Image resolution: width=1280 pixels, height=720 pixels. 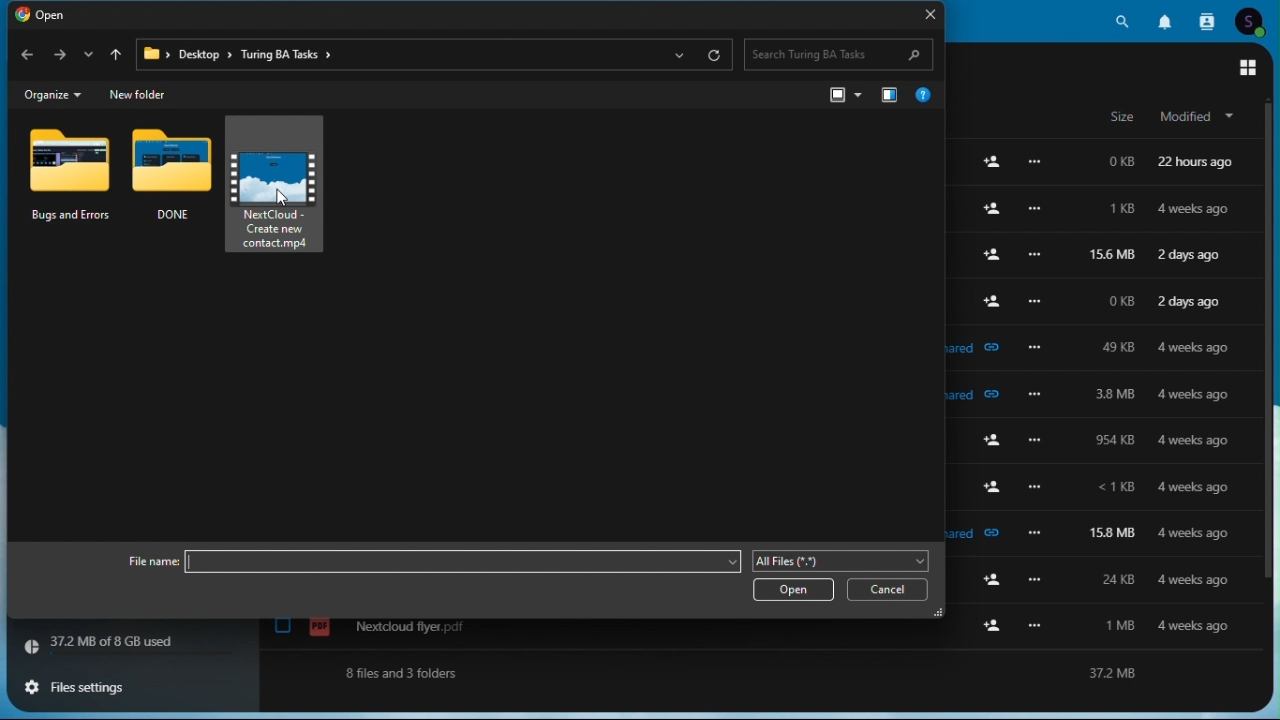 What do you see at coordinates (1250, 20) in the screenshot?
I see `Account icon` at bounding box center [1250, 20].